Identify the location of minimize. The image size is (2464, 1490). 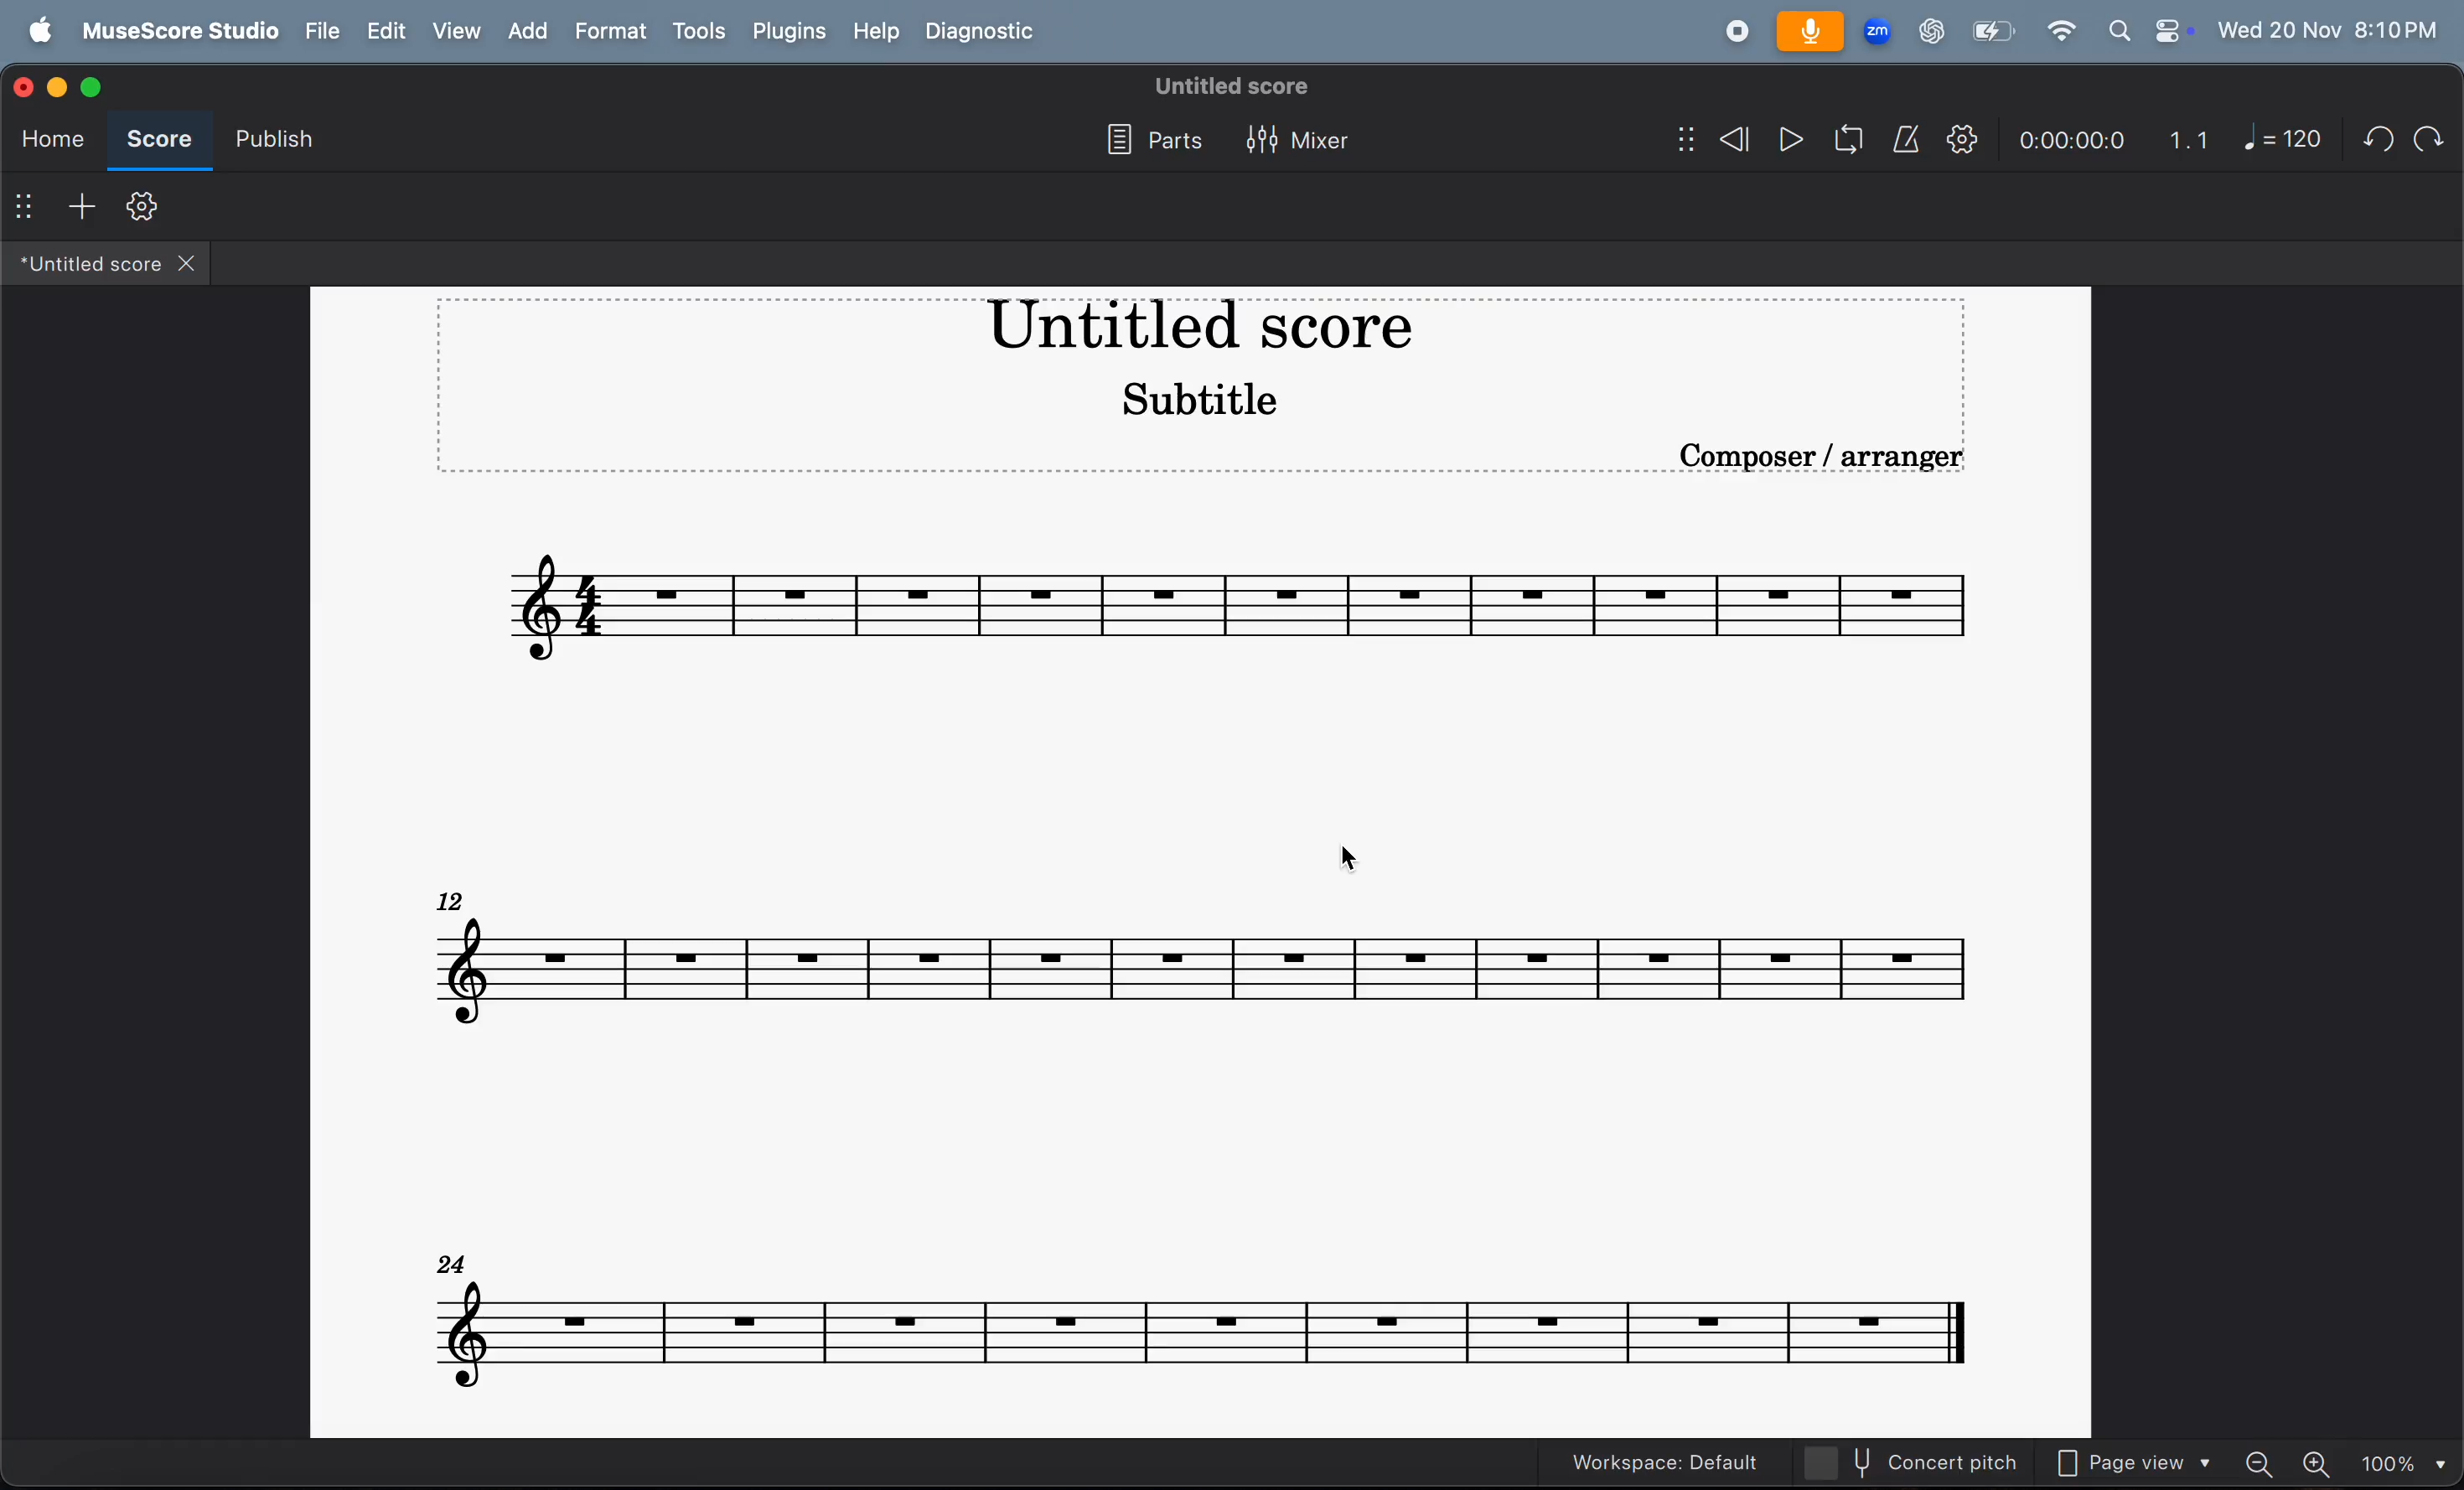
(64, 88).